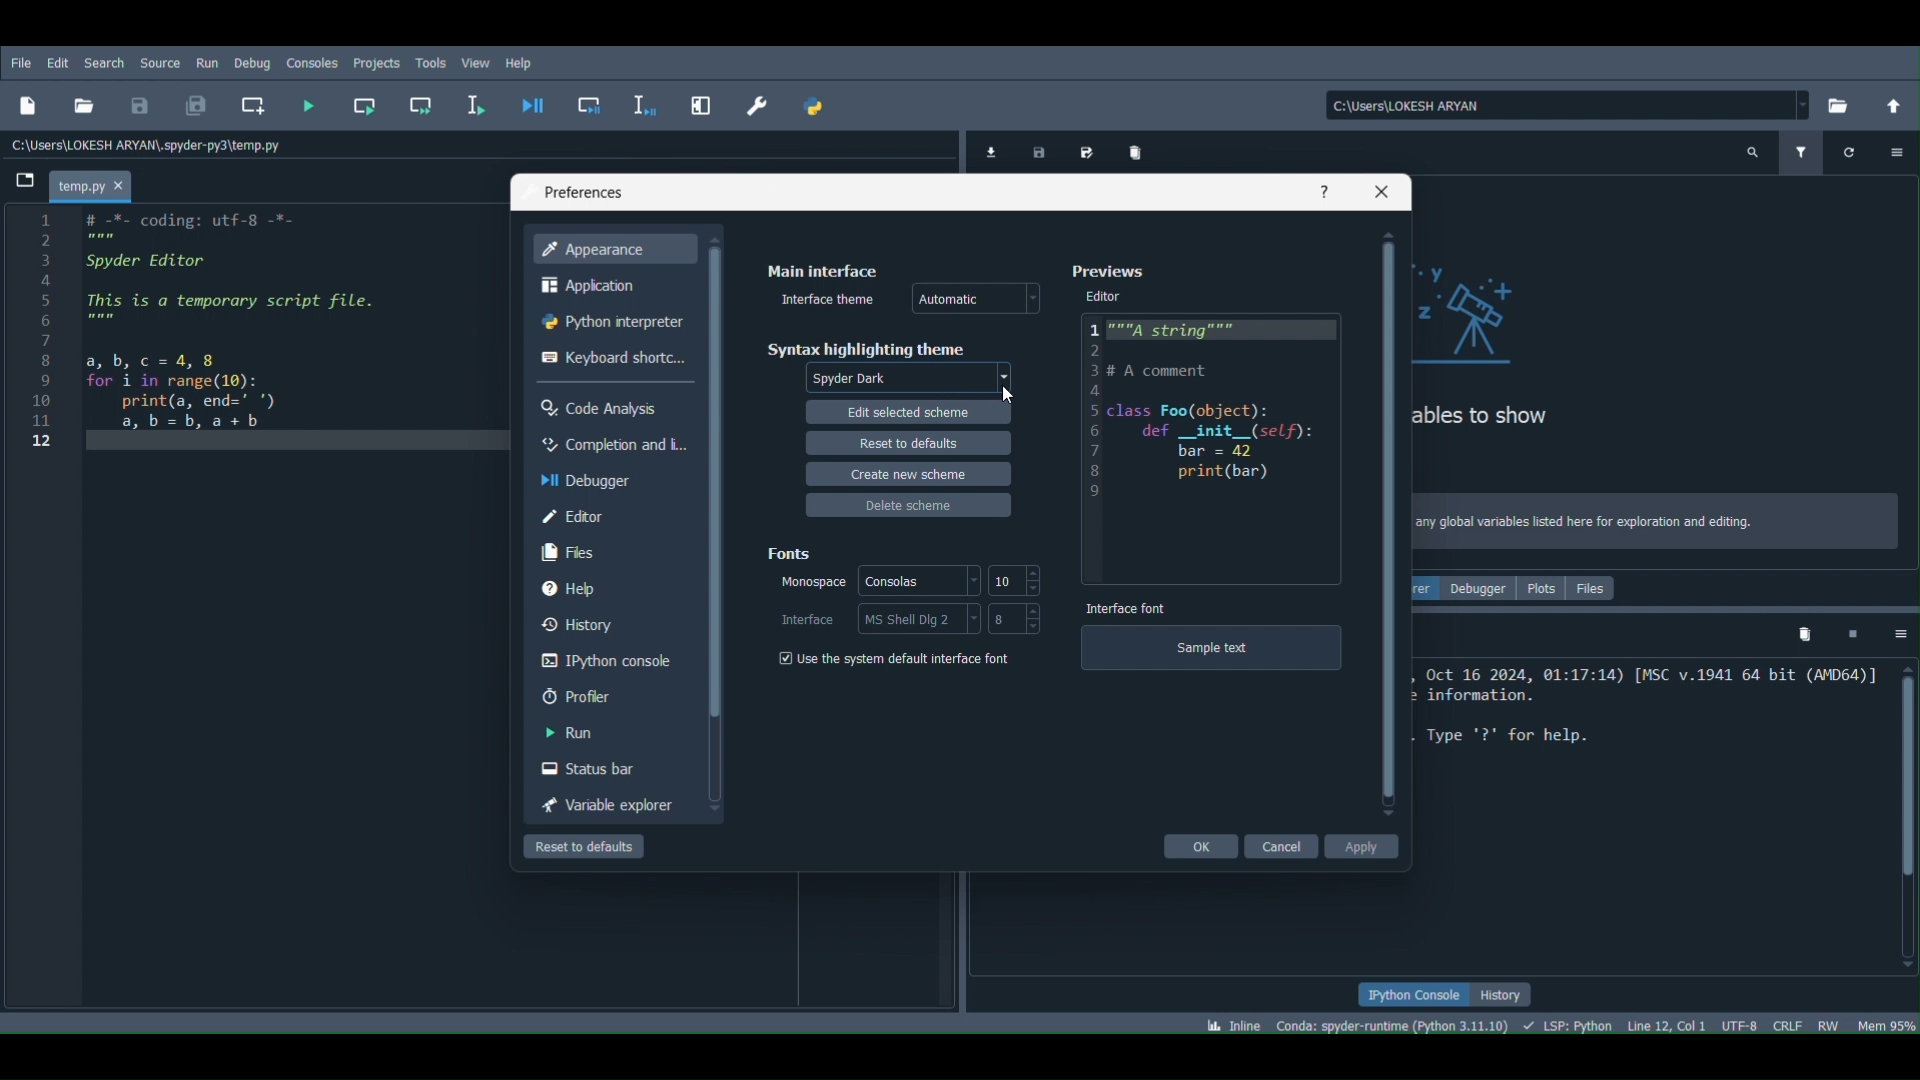 The width and height of the screenshot is (1920, 1080). What do you see at coordinates (756, 104) in the screenshot?
I see `Preferences` at bounding box center [756, 104].